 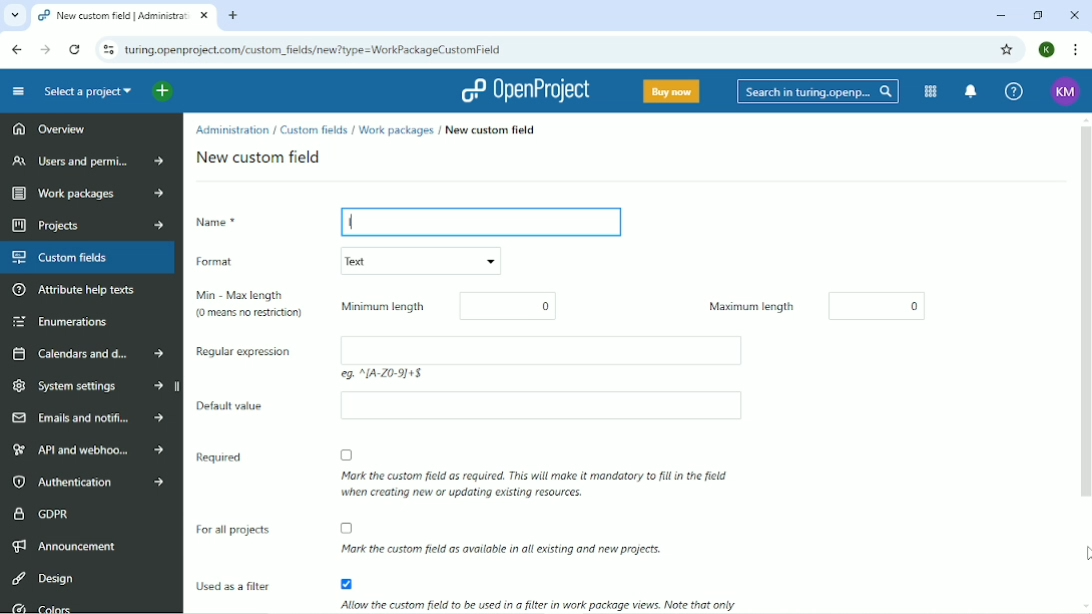 I want to click on Buy now, so click(x=670, y=90).